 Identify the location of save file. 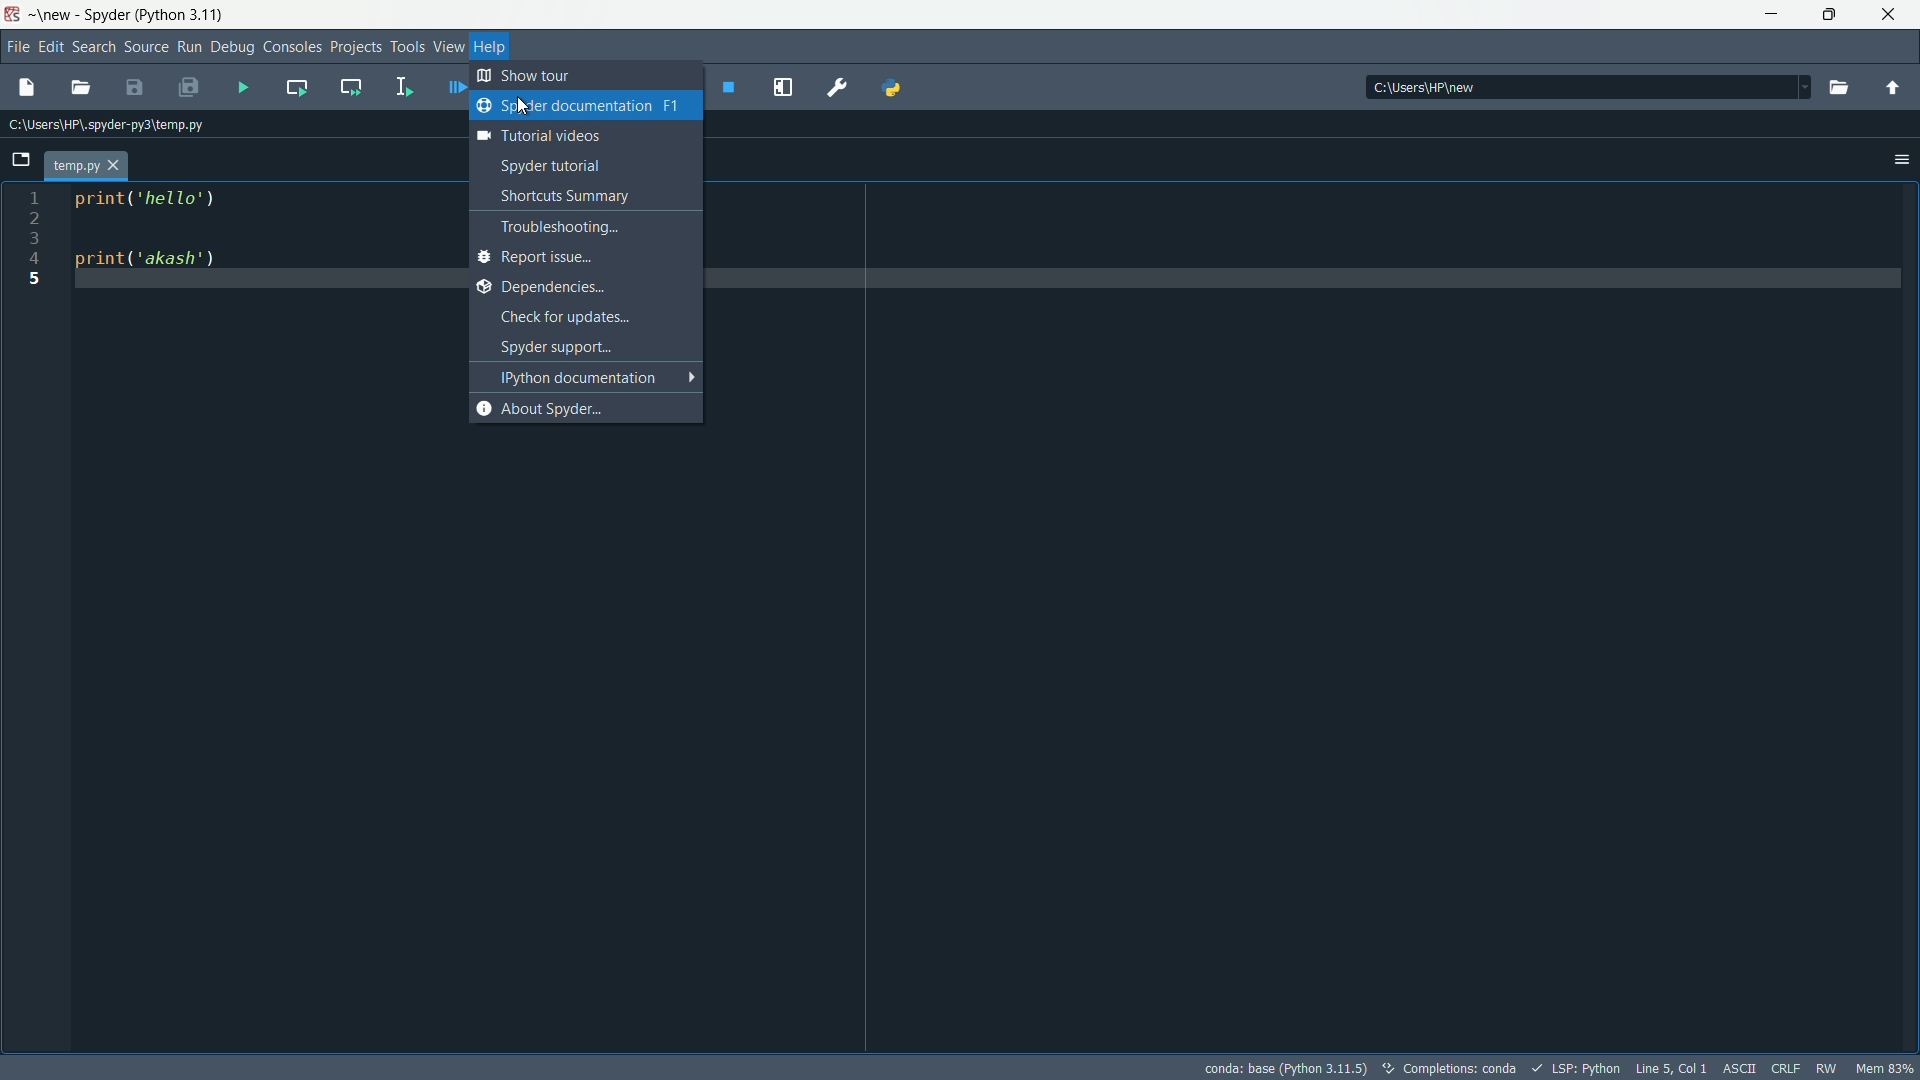
(135, 88).